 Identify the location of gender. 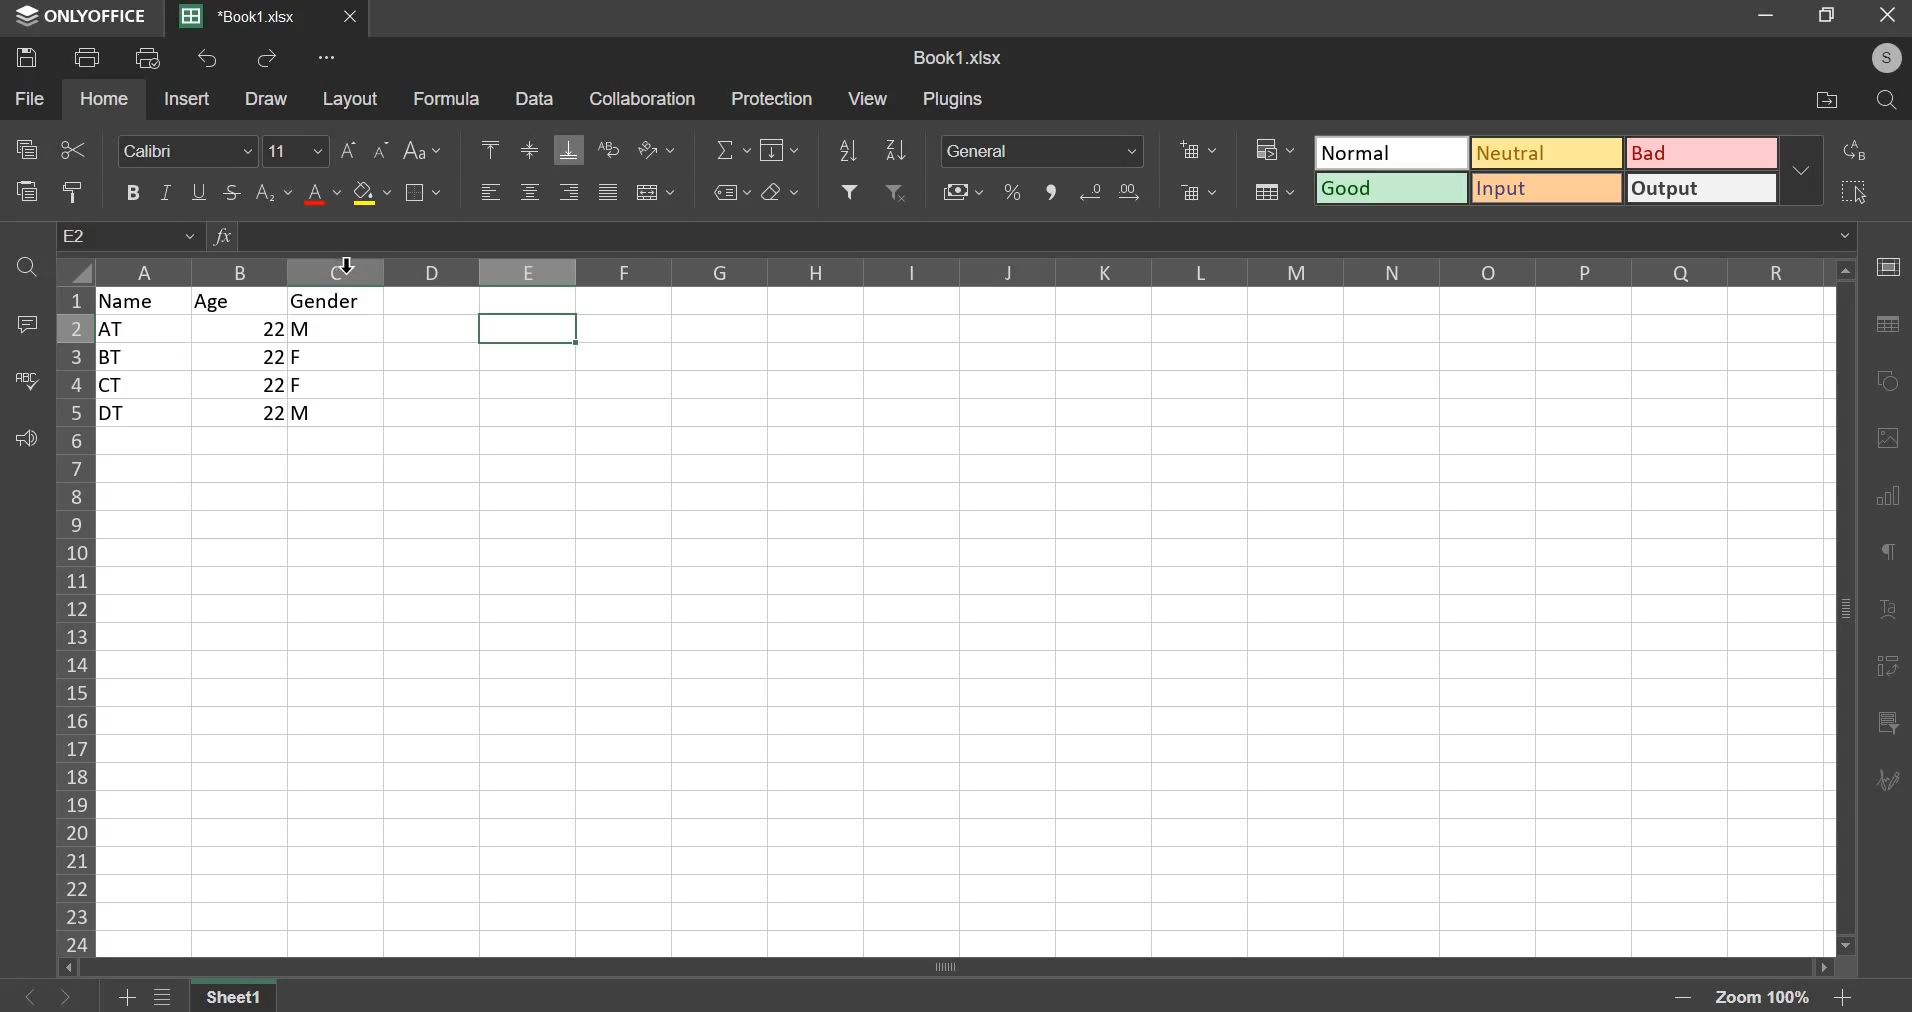
(331, 301).